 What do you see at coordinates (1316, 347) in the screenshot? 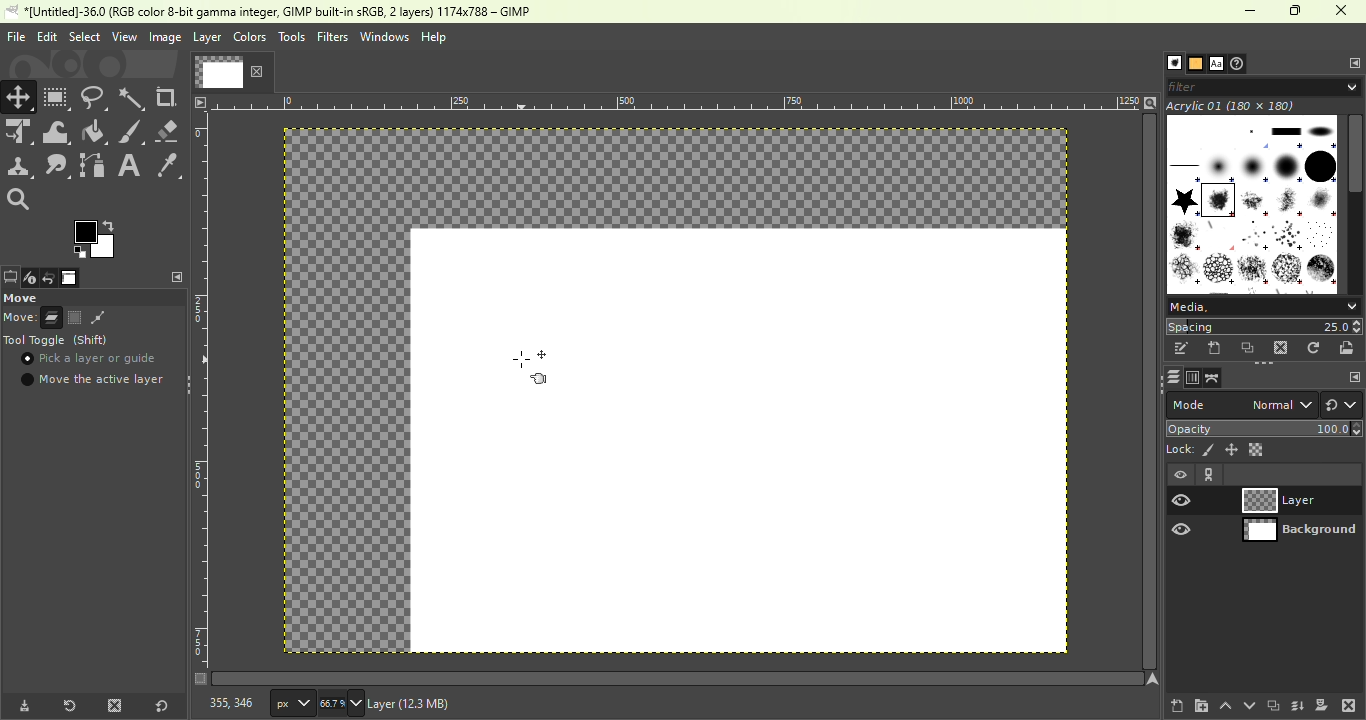
I see `Refresh brushes` at bounding box center [1316, 347].